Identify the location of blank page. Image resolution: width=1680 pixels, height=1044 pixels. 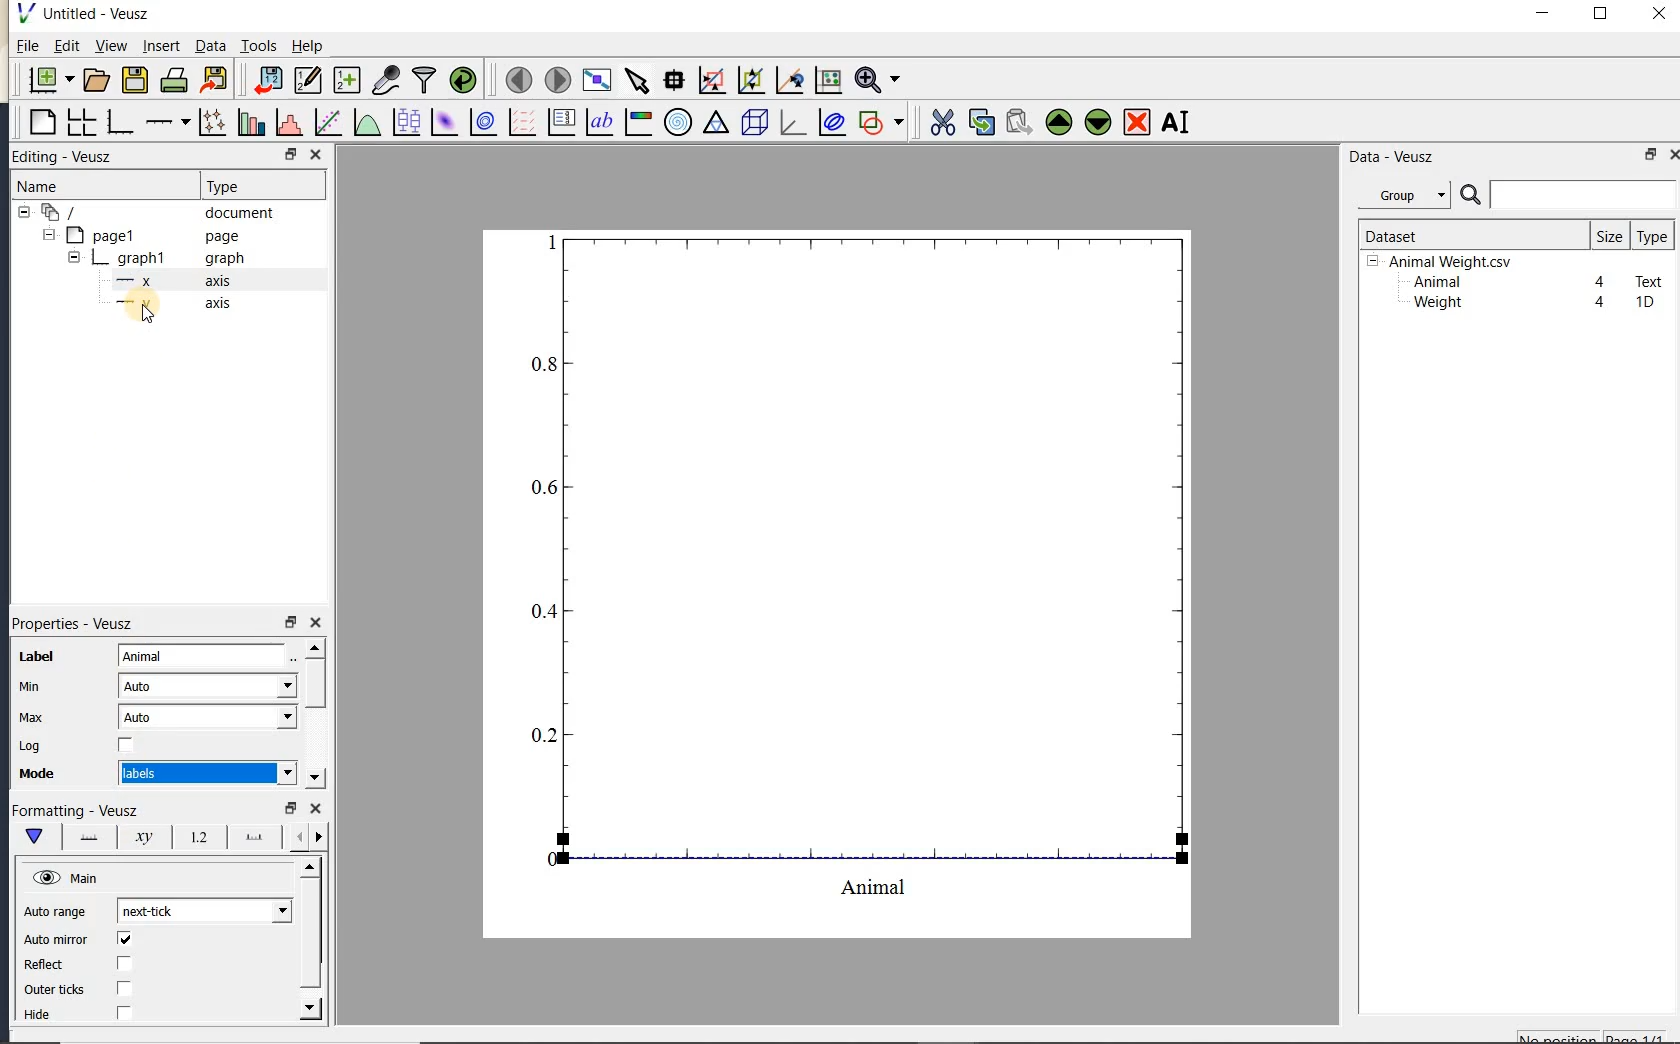
(40, 123).